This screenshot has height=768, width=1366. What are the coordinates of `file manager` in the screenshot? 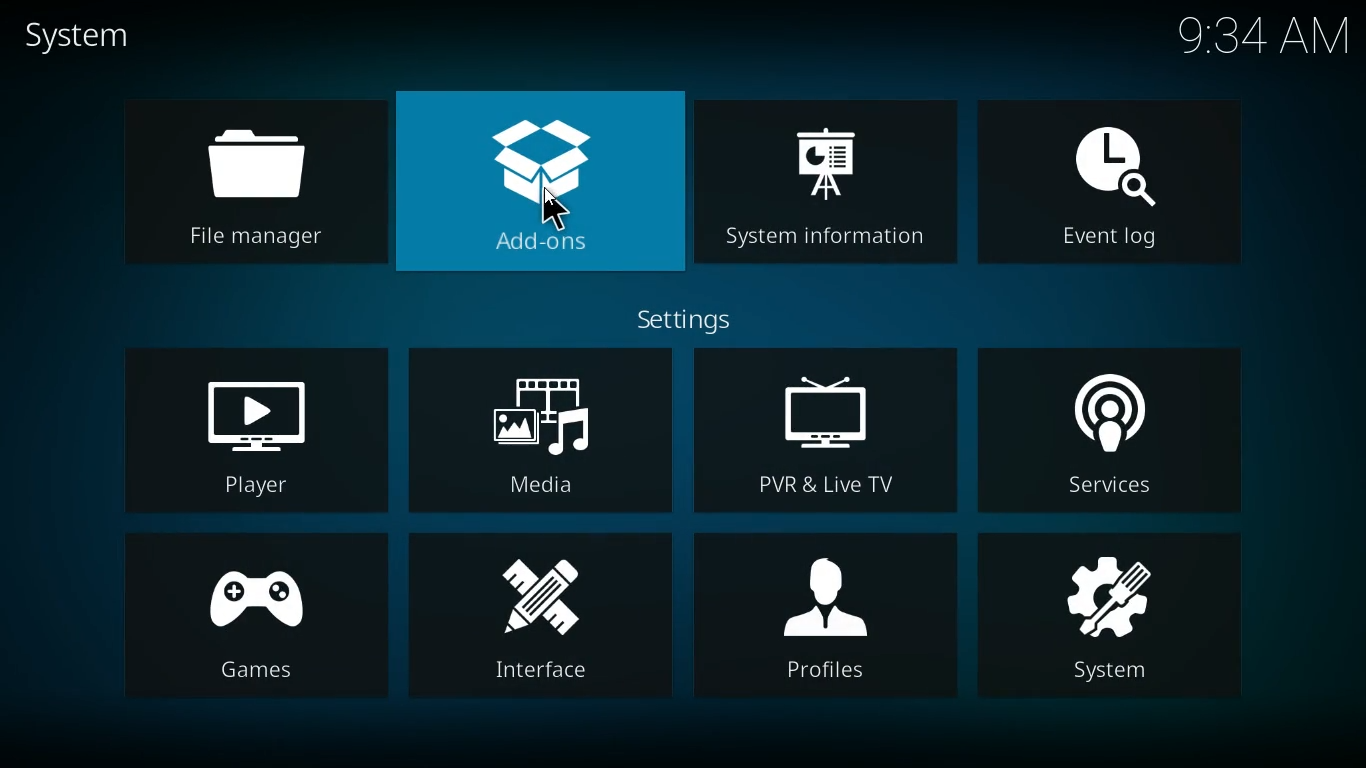 It's located at (245, 178).